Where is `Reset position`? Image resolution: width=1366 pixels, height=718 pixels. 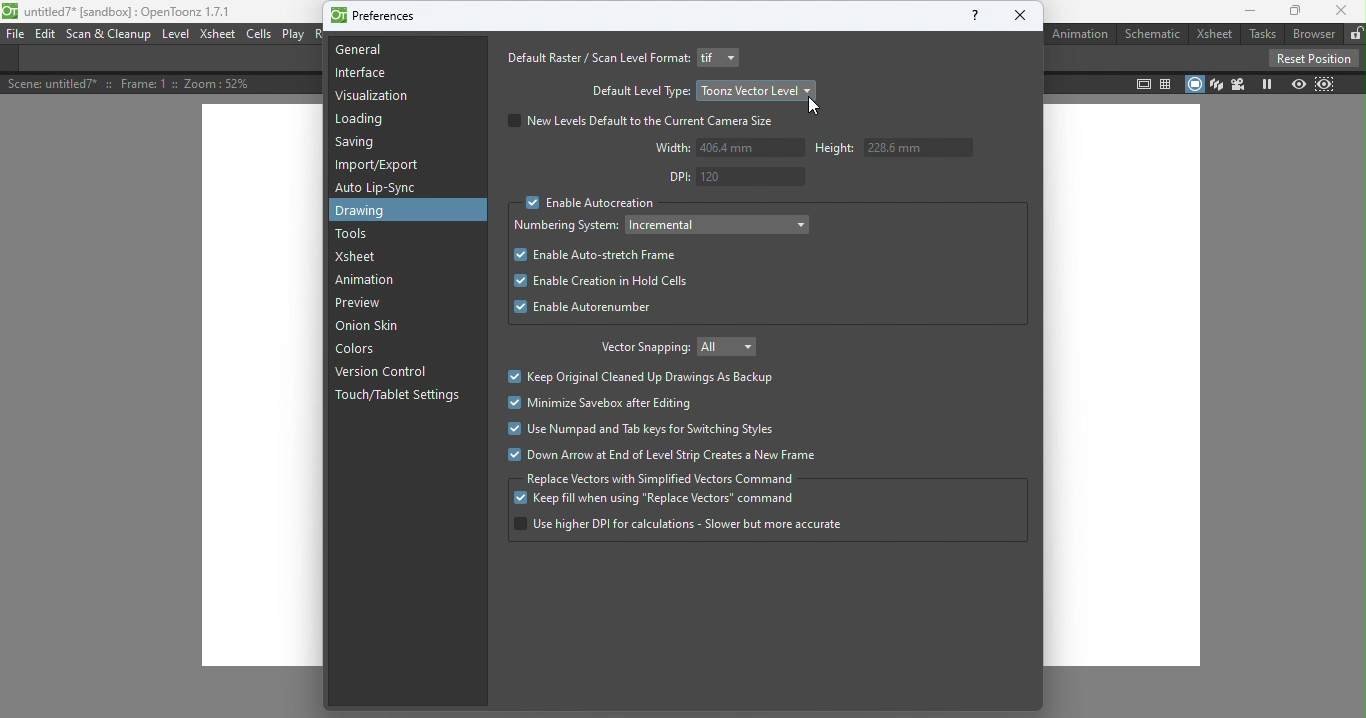 Reset position is located at coordinates (1311, 57).